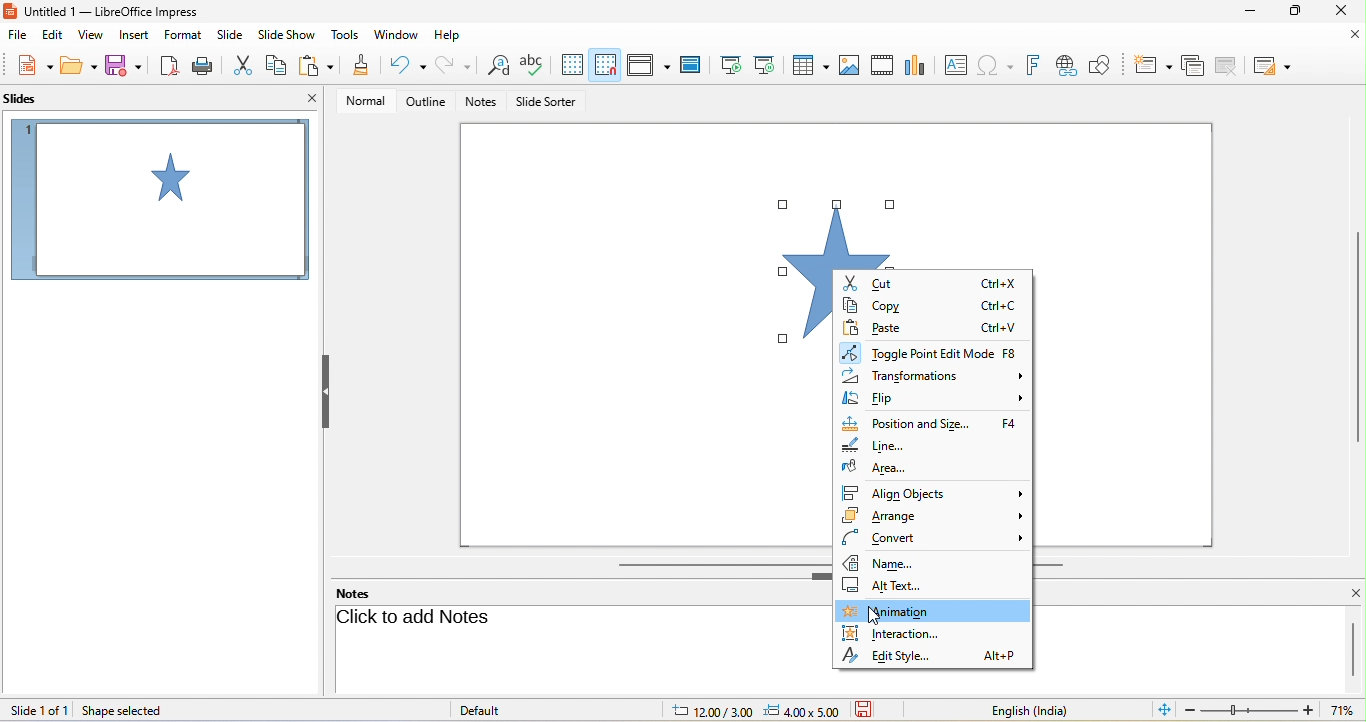 The height and width of the screenshot is (722, 1366). What do you see at coordinates (930, 610) in the screenshot?
I see `animation` at bounding box center [930, 610].